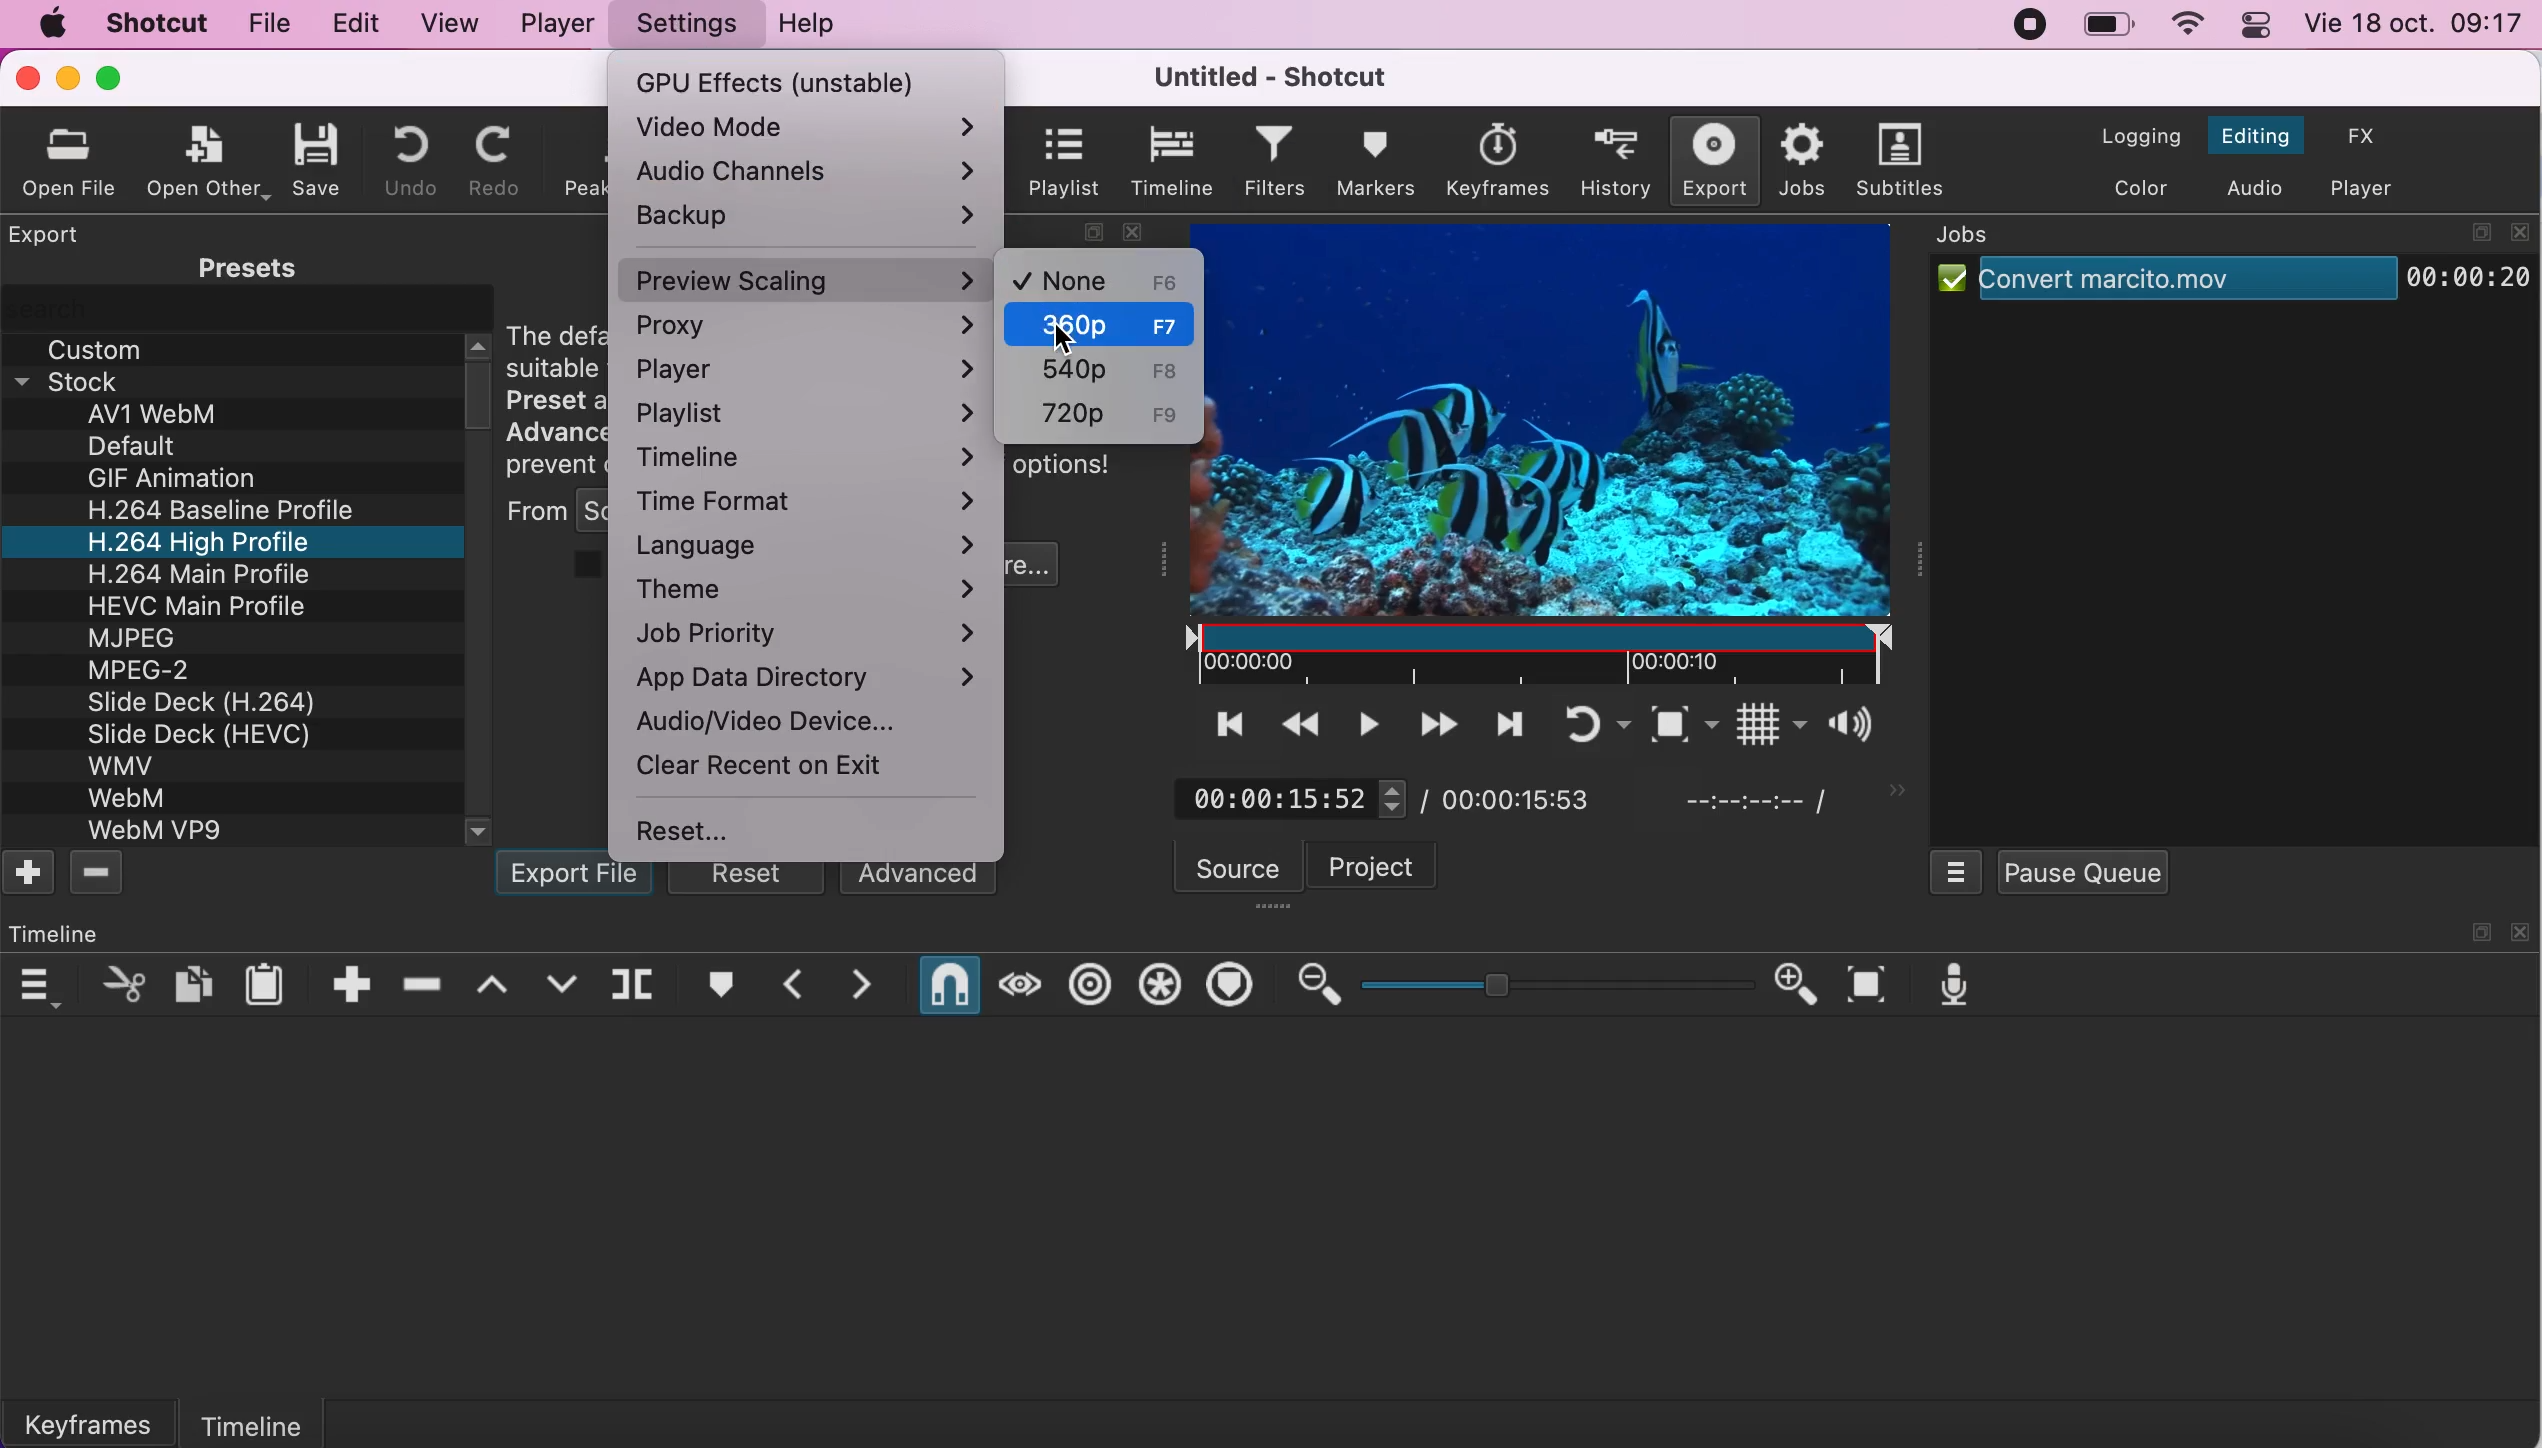 The width and height of the screenshot is (2542, 1448). What do you see at coordinates (1096, 413) in the screenshot?
I see `720p` at bounding box center [1096, 413].